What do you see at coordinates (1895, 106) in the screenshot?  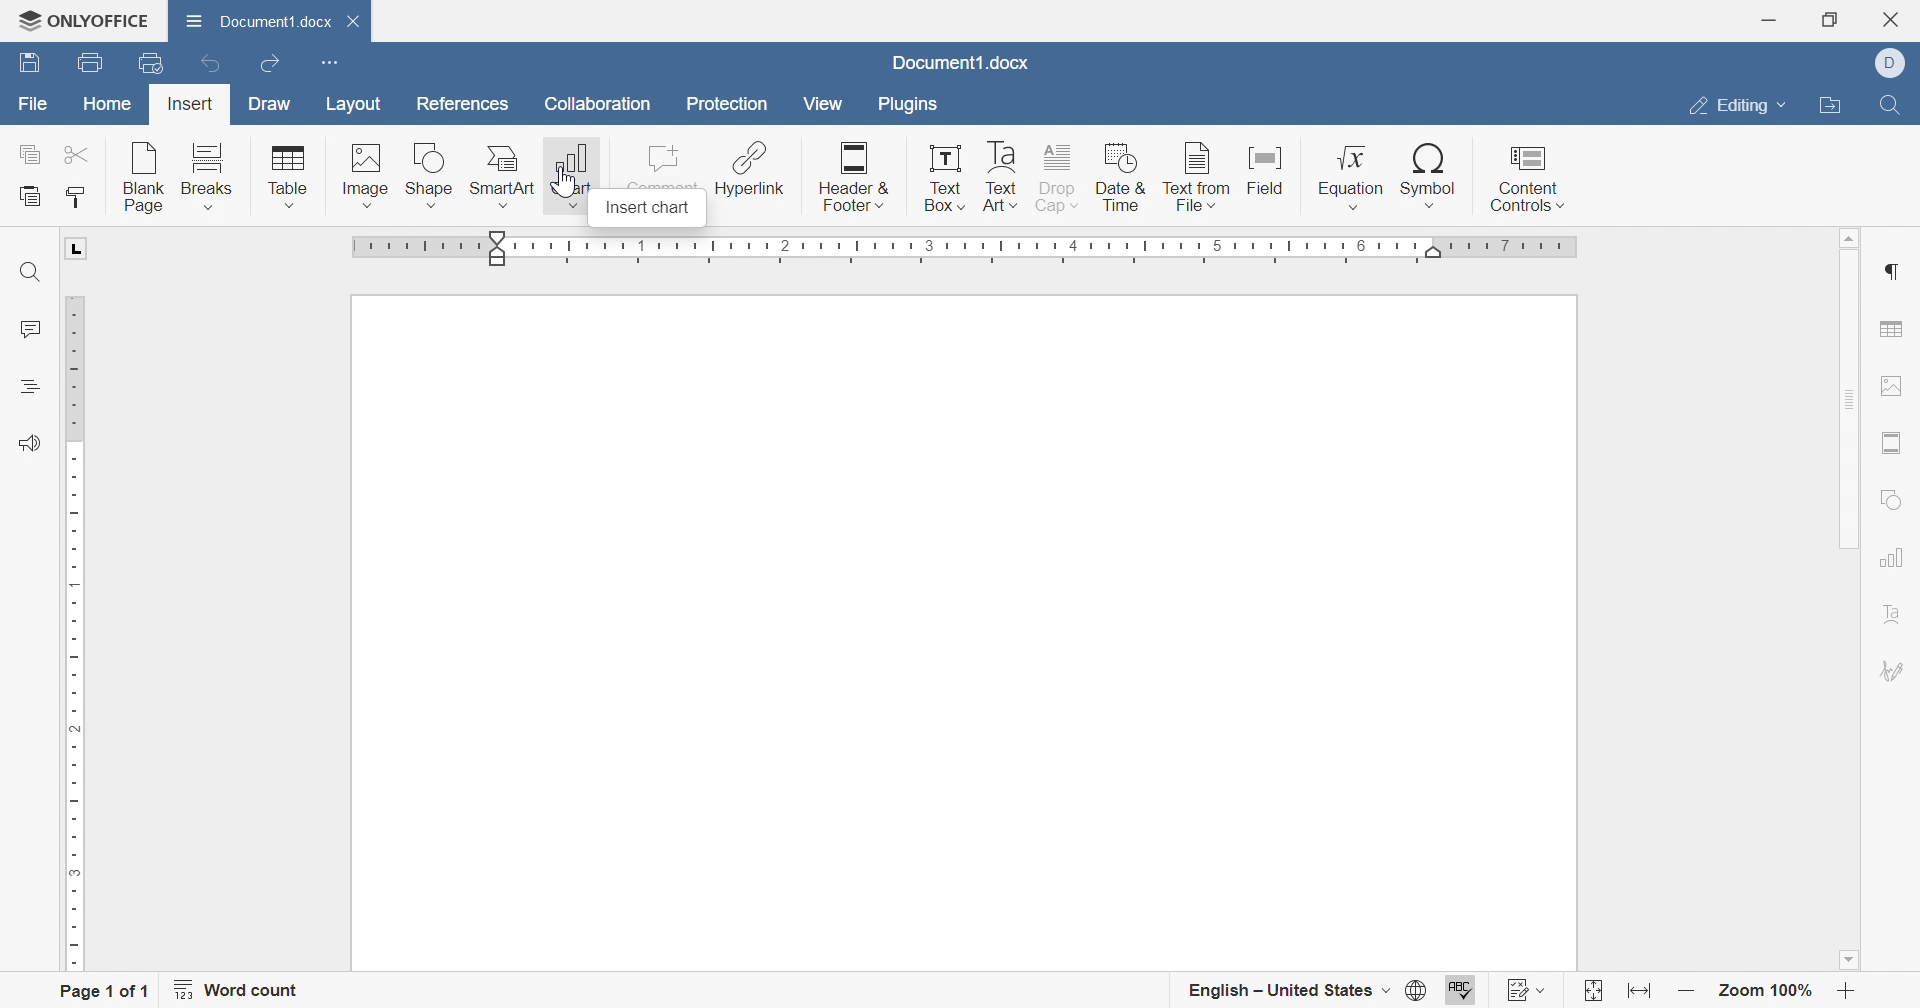 I see `Find` at bounding box center [1895, 106].